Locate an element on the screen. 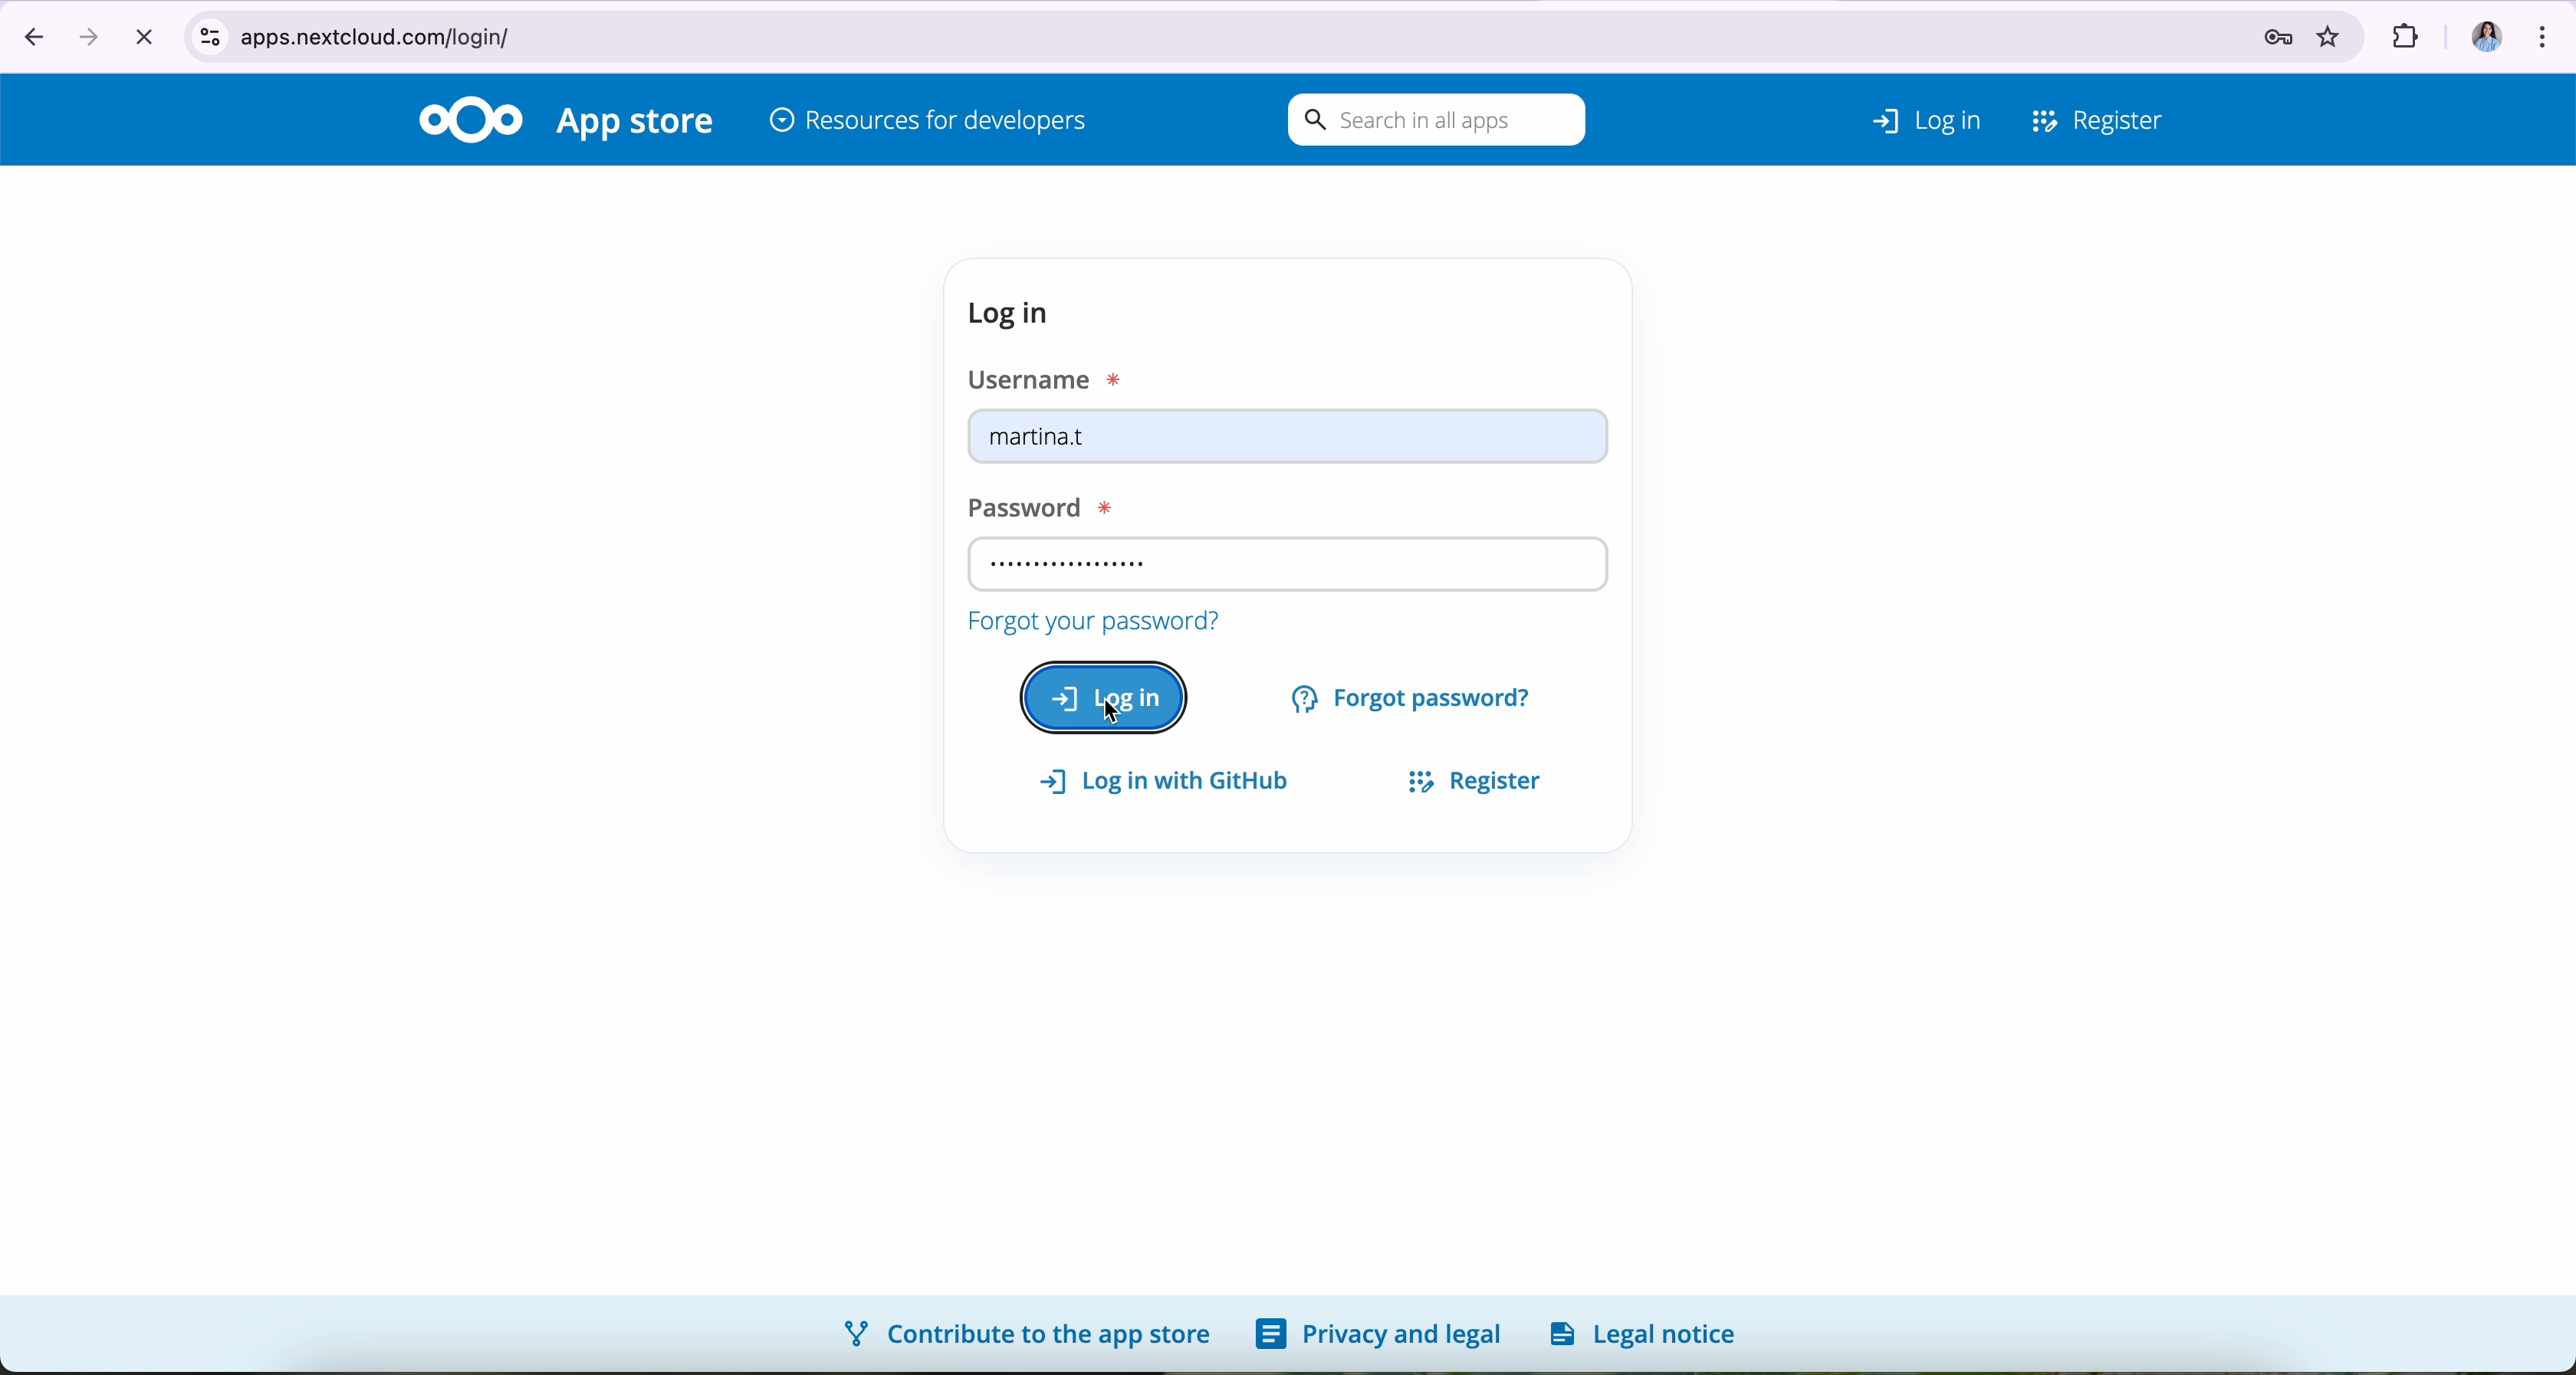 The width and height of the screenshot is (2576, 1375). apps.nextcloud.com is located at coordinates (1138, 33).